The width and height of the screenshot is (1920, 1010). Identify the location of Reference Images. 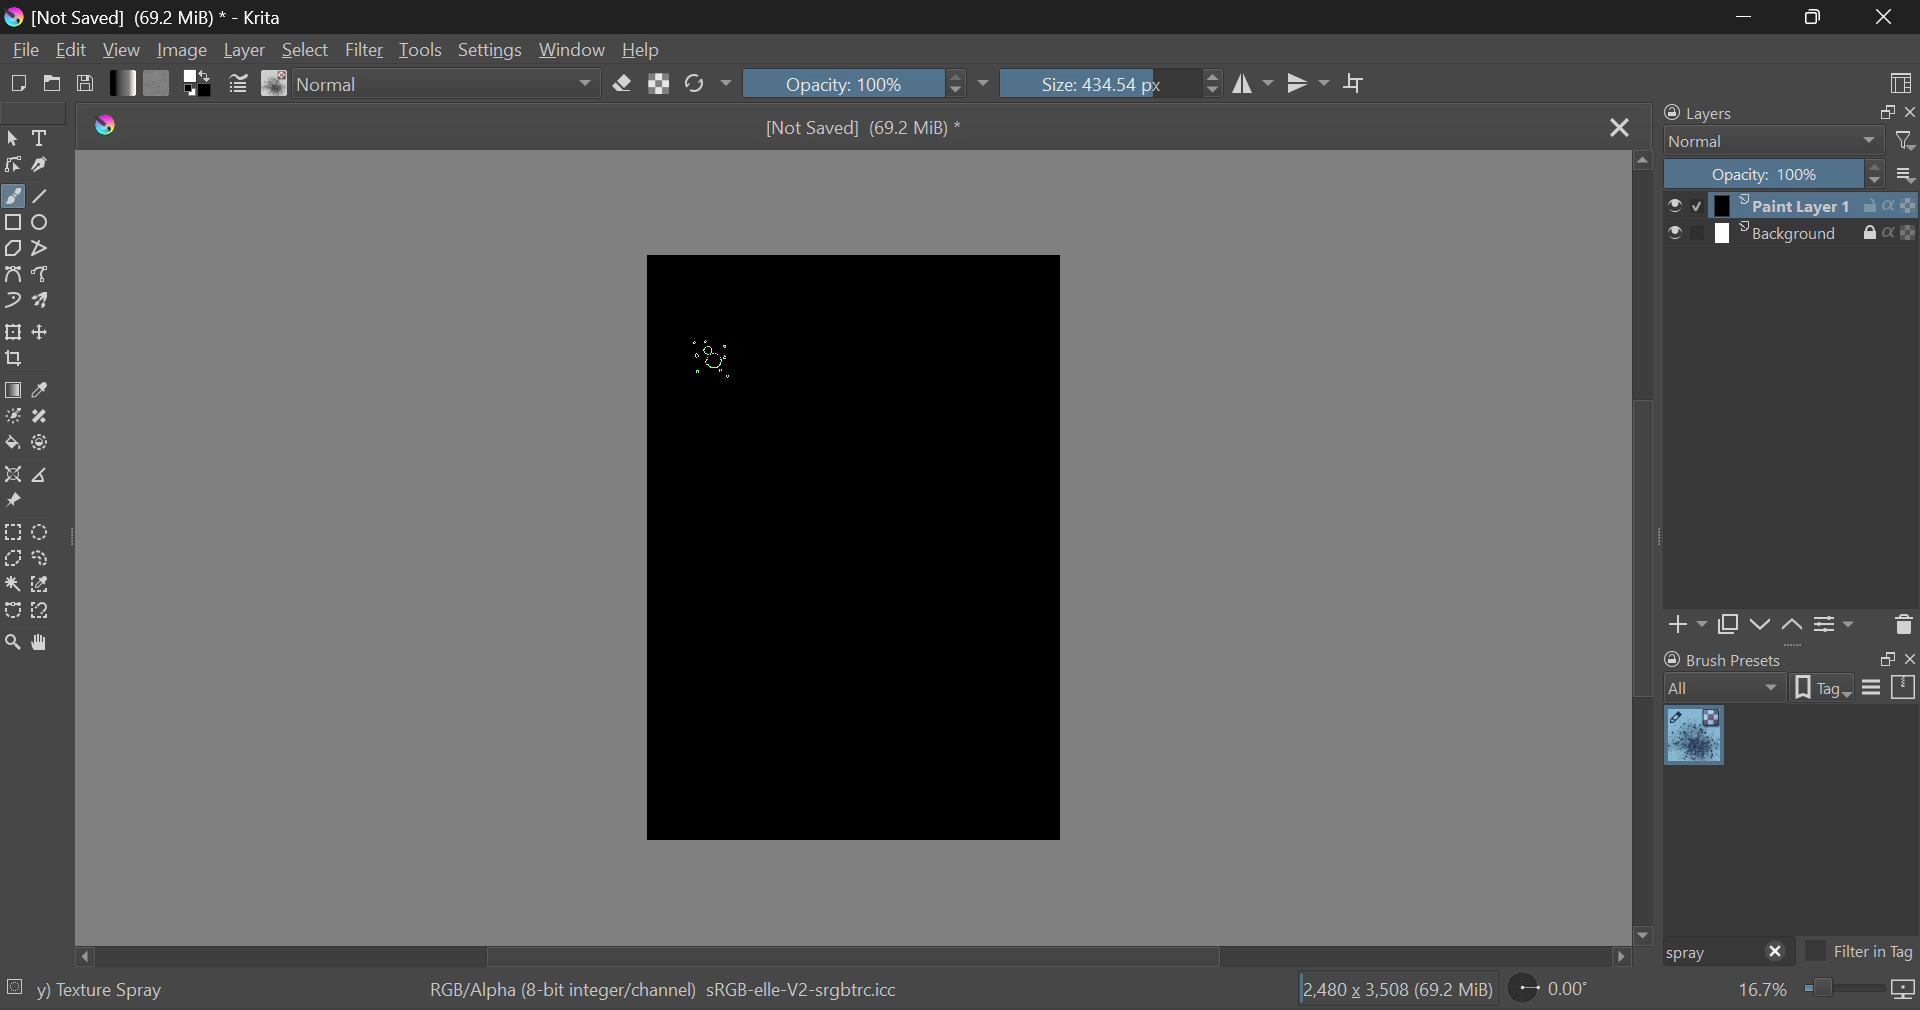
(12, 501).